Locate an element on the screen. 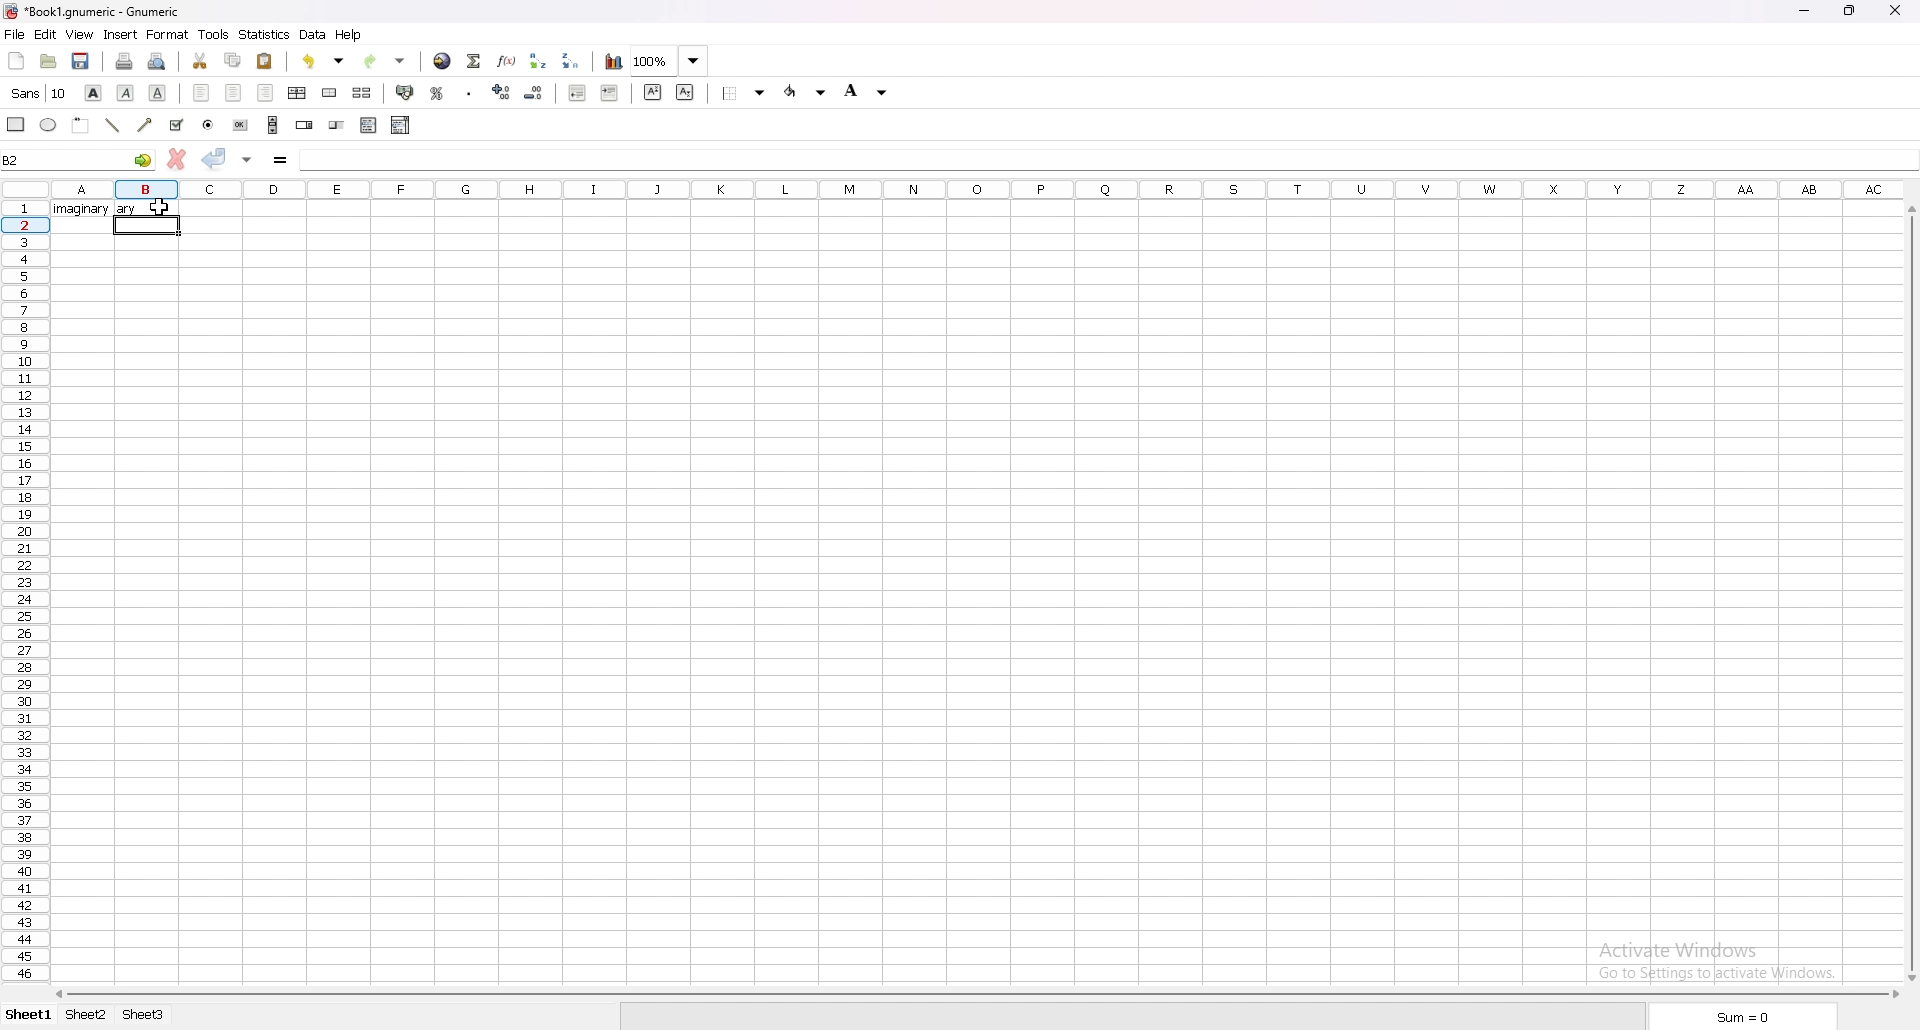  right align is located at coordinates (266, 92).